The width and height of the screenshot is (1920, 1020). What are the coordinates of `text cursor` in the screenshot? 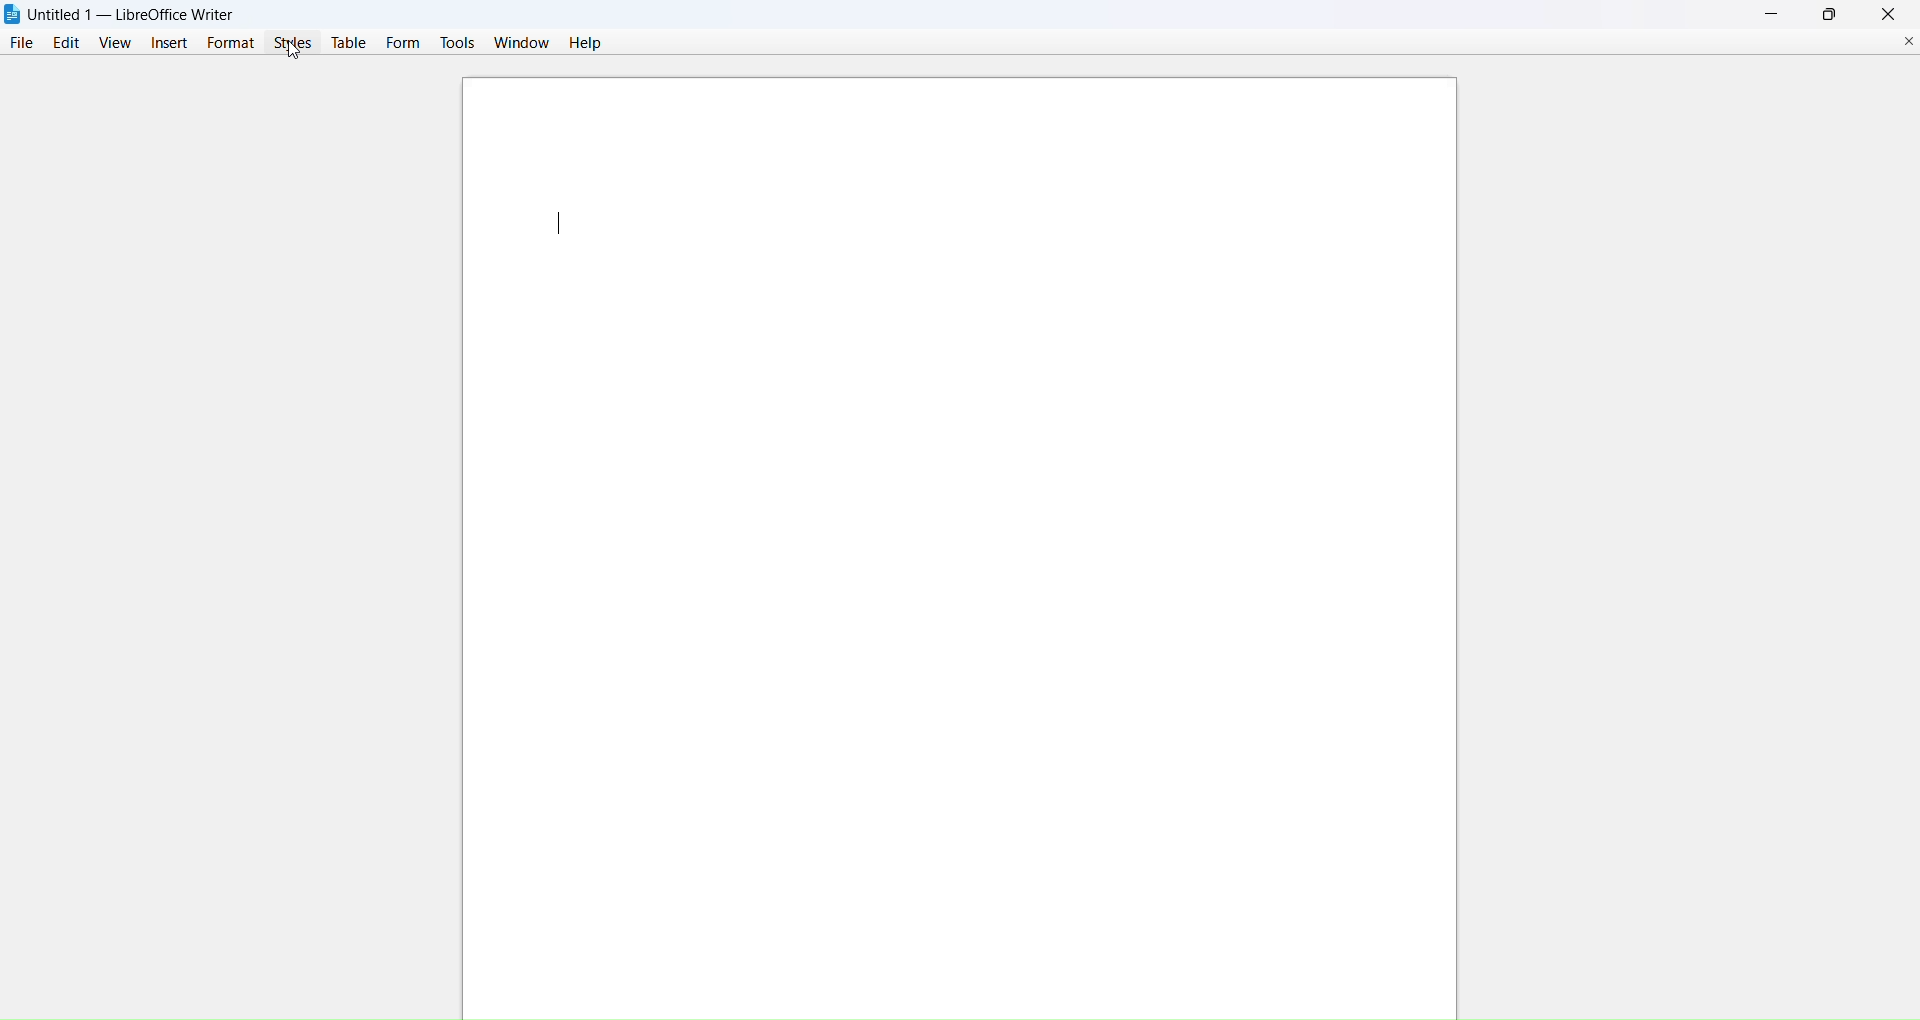 It's located at (559, 221).